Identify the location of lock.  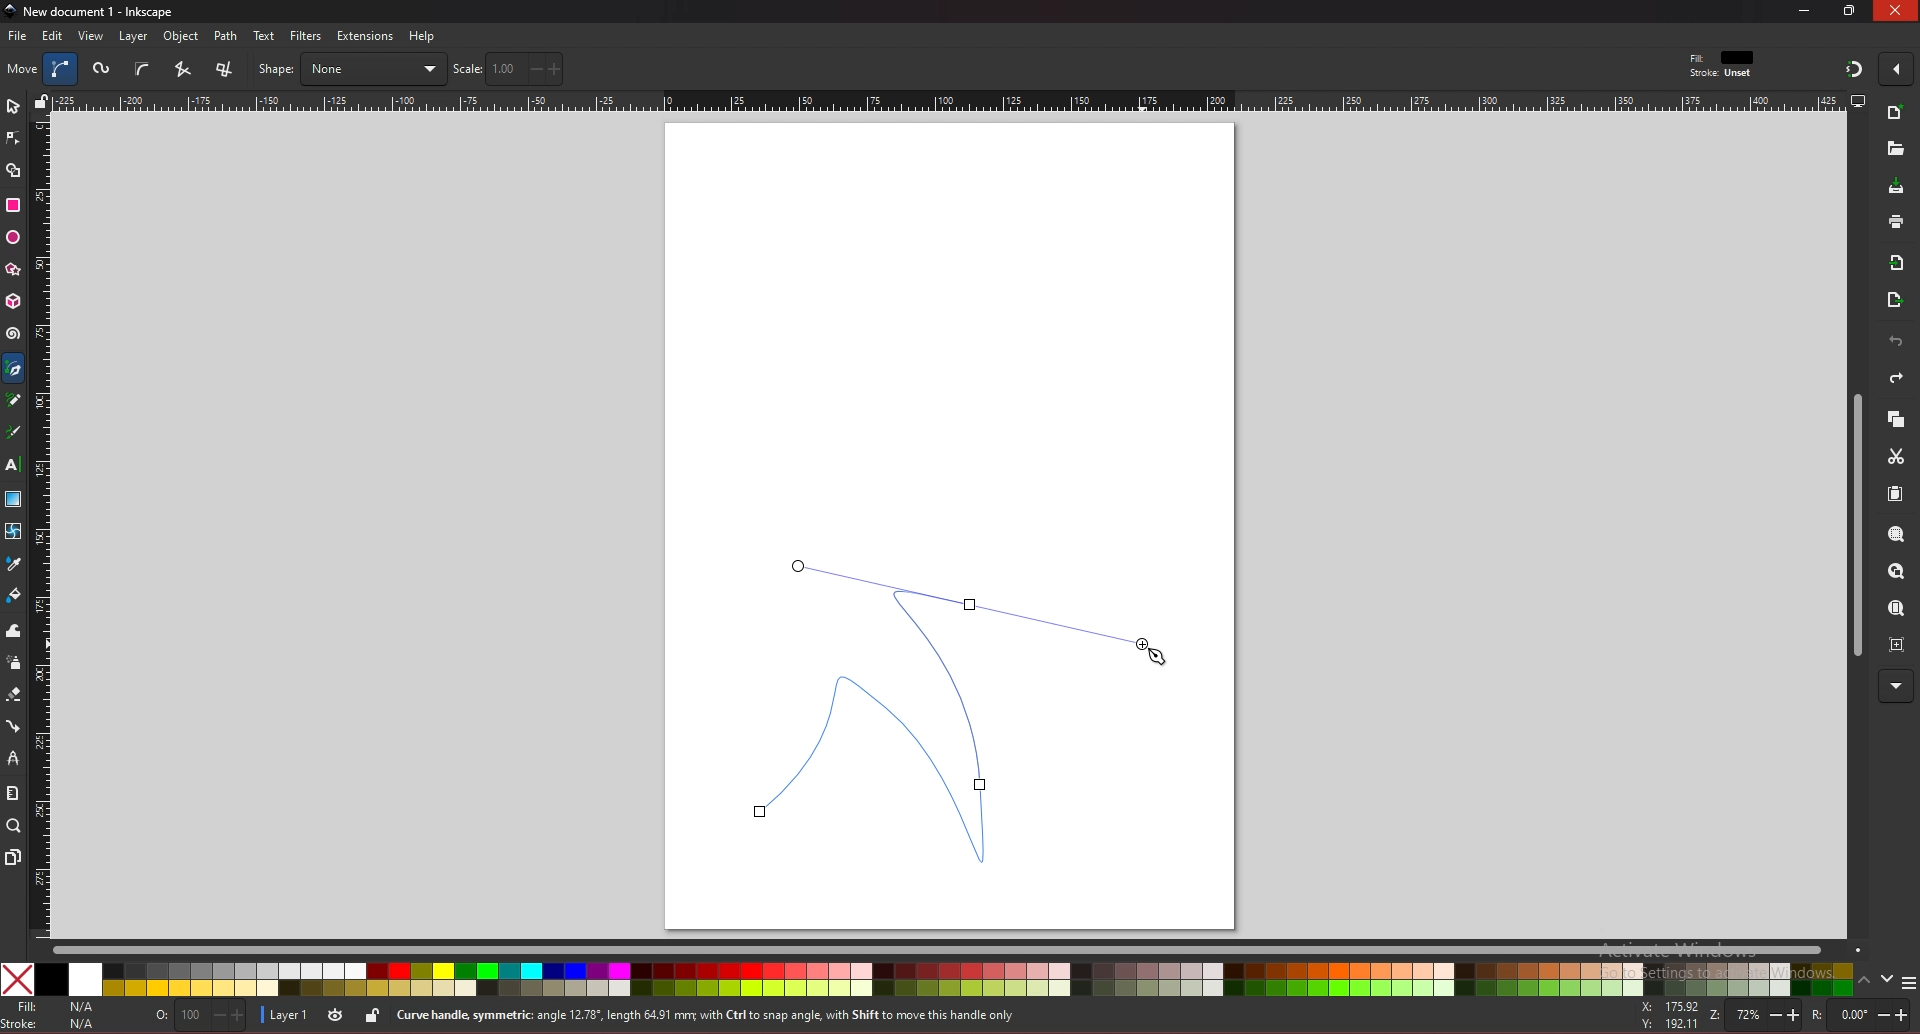
(372, 1015).